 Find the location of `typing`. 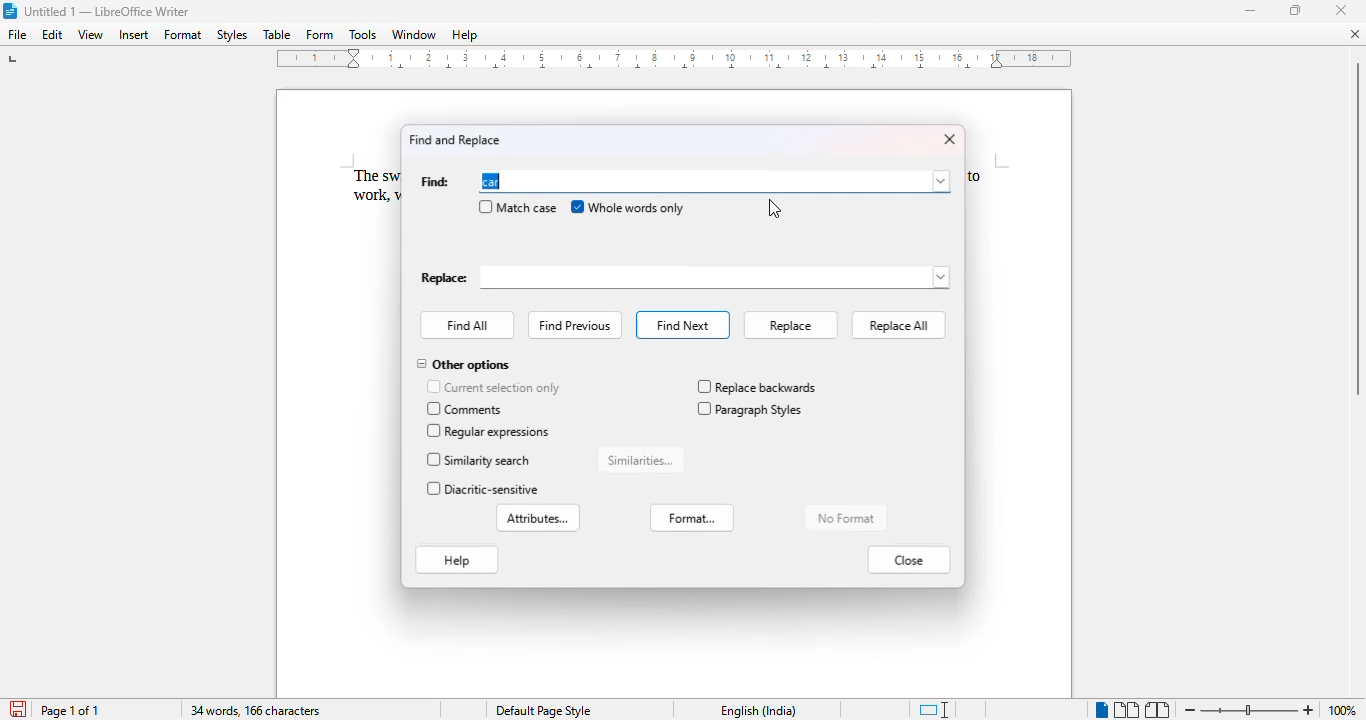

typing is located at coordinates (493, 181).